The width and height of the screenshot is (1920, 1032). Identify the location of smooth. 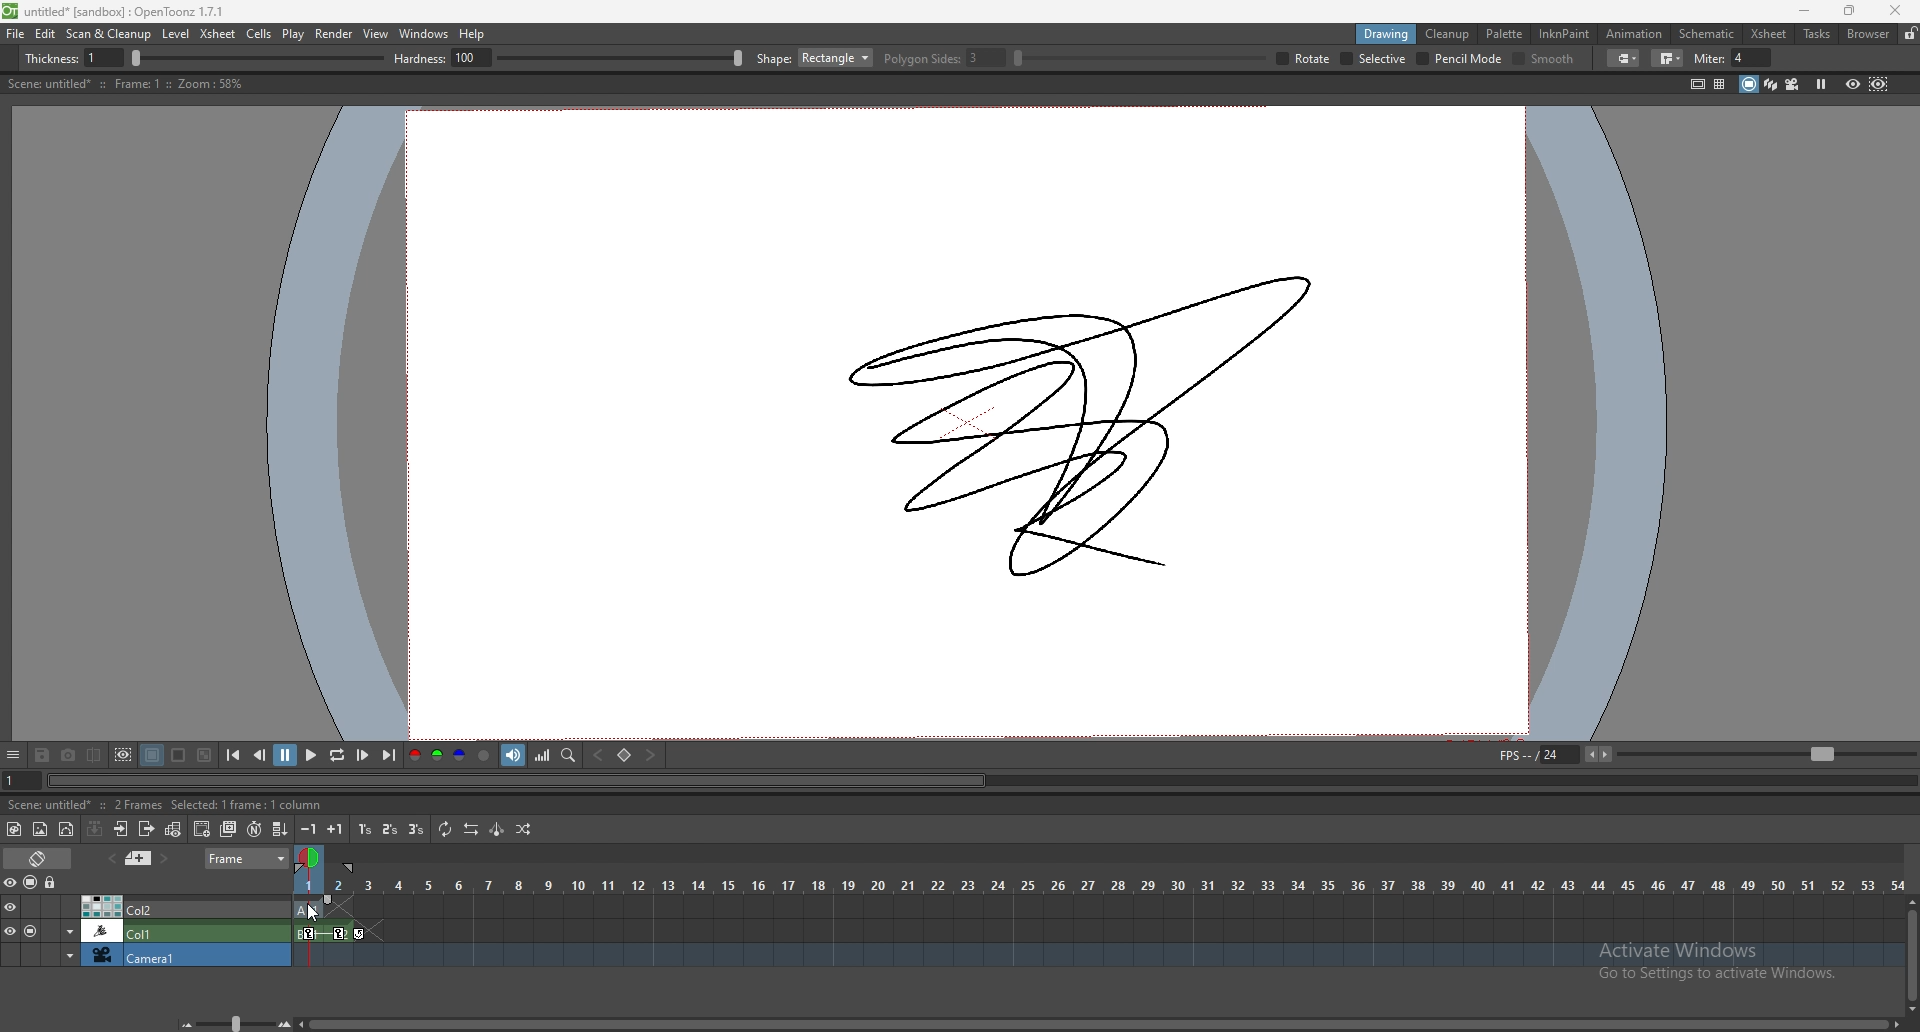
(1547, 60).